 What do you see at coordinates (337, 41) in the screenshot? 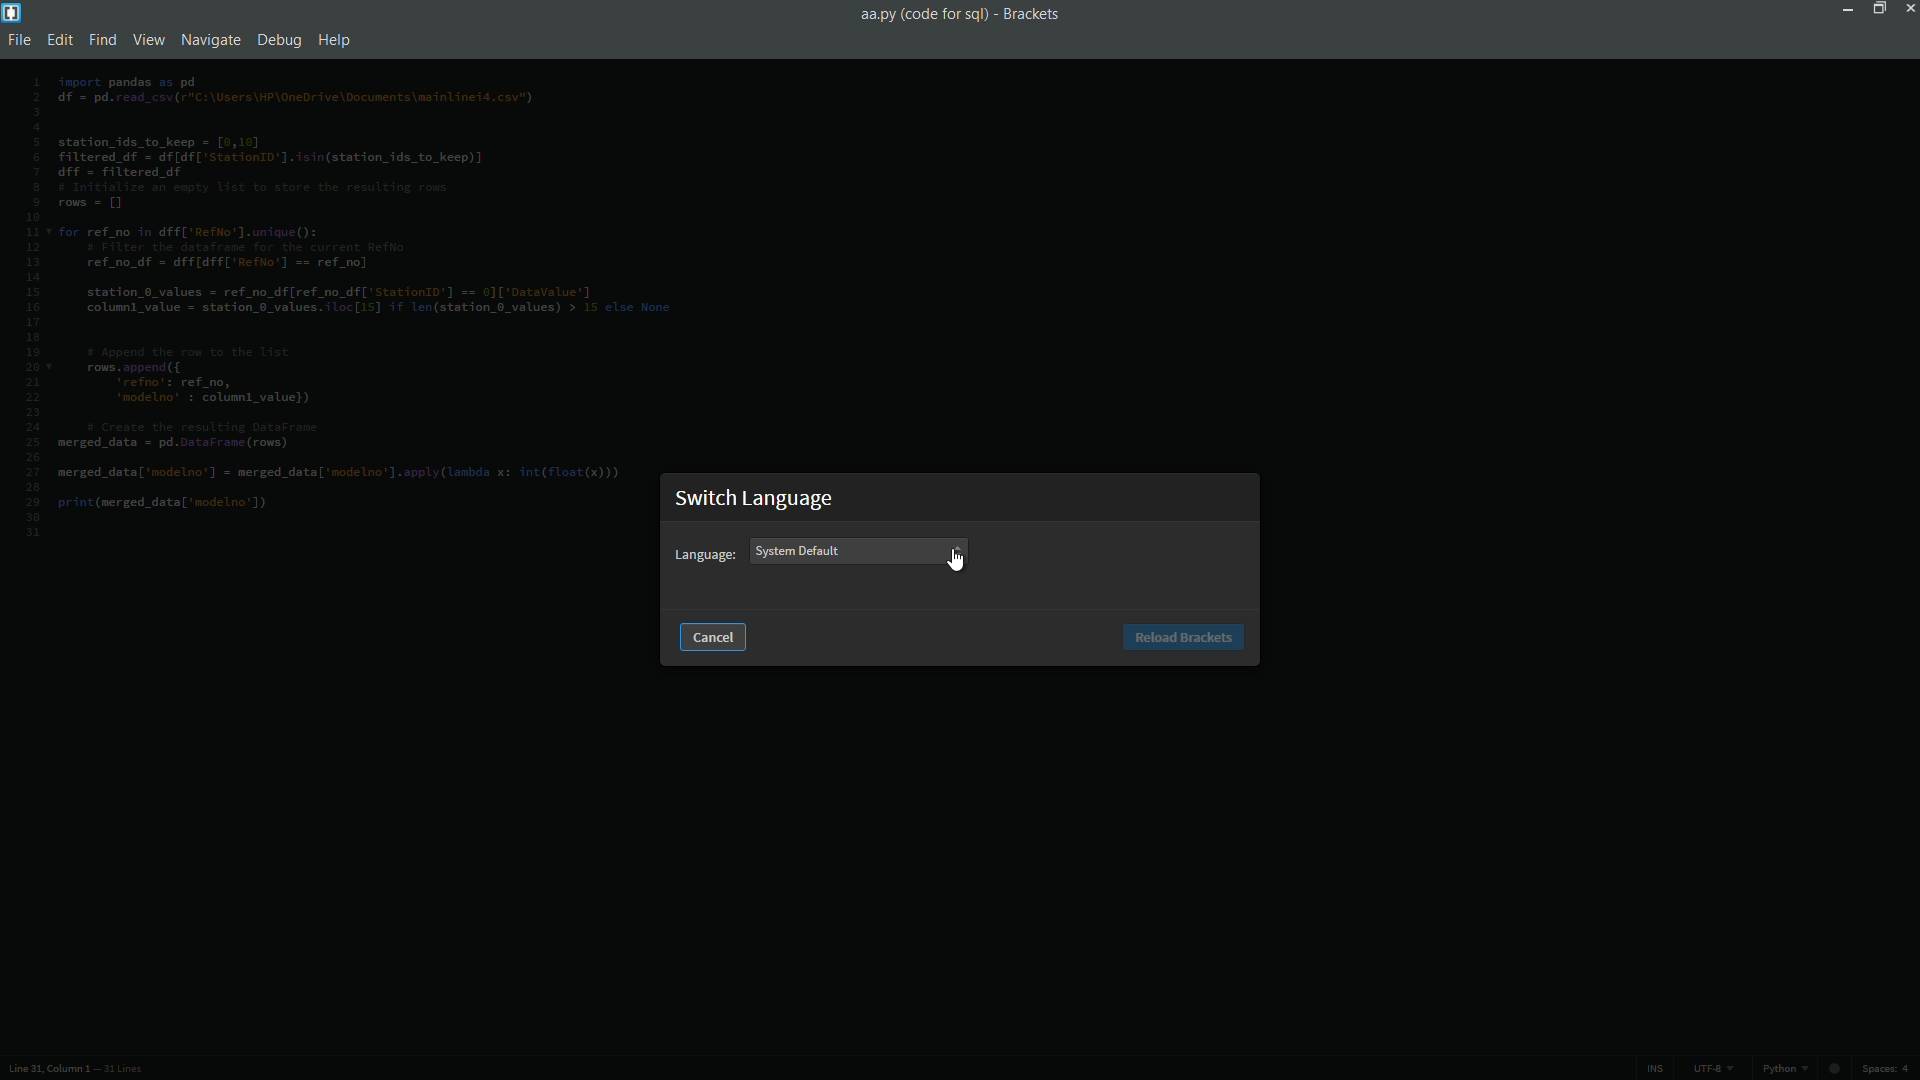
I see `help menu` at bounding box center [337, 41].